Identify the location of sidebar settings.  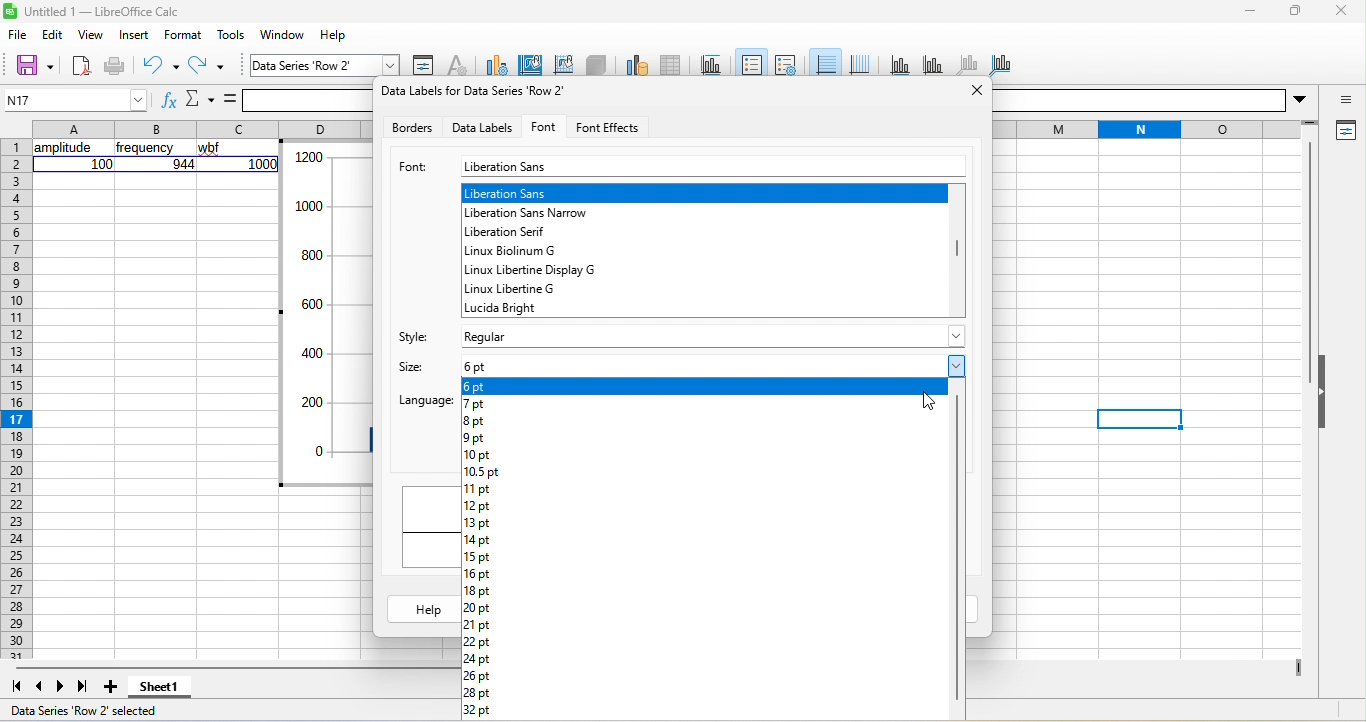
(1343, 96).